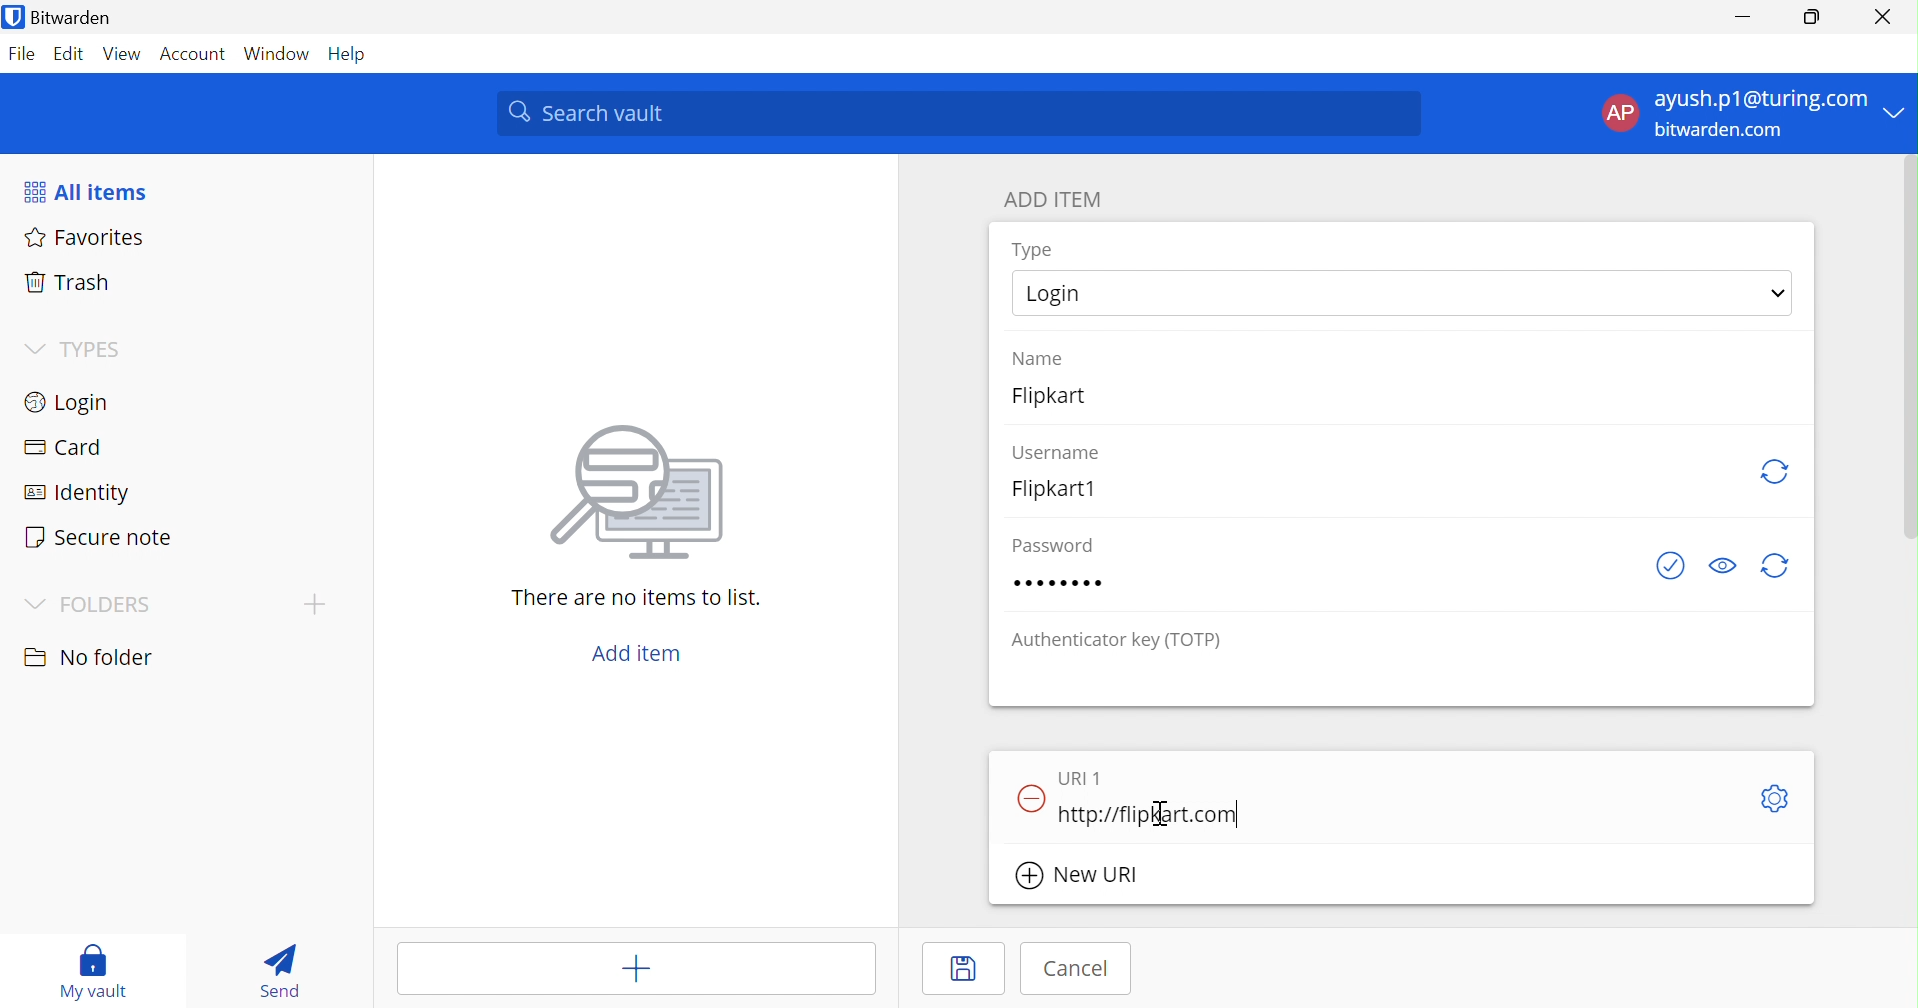 This screenshot has height=1008, width=1918. I want to click on Cancel, so click(1077, 967).